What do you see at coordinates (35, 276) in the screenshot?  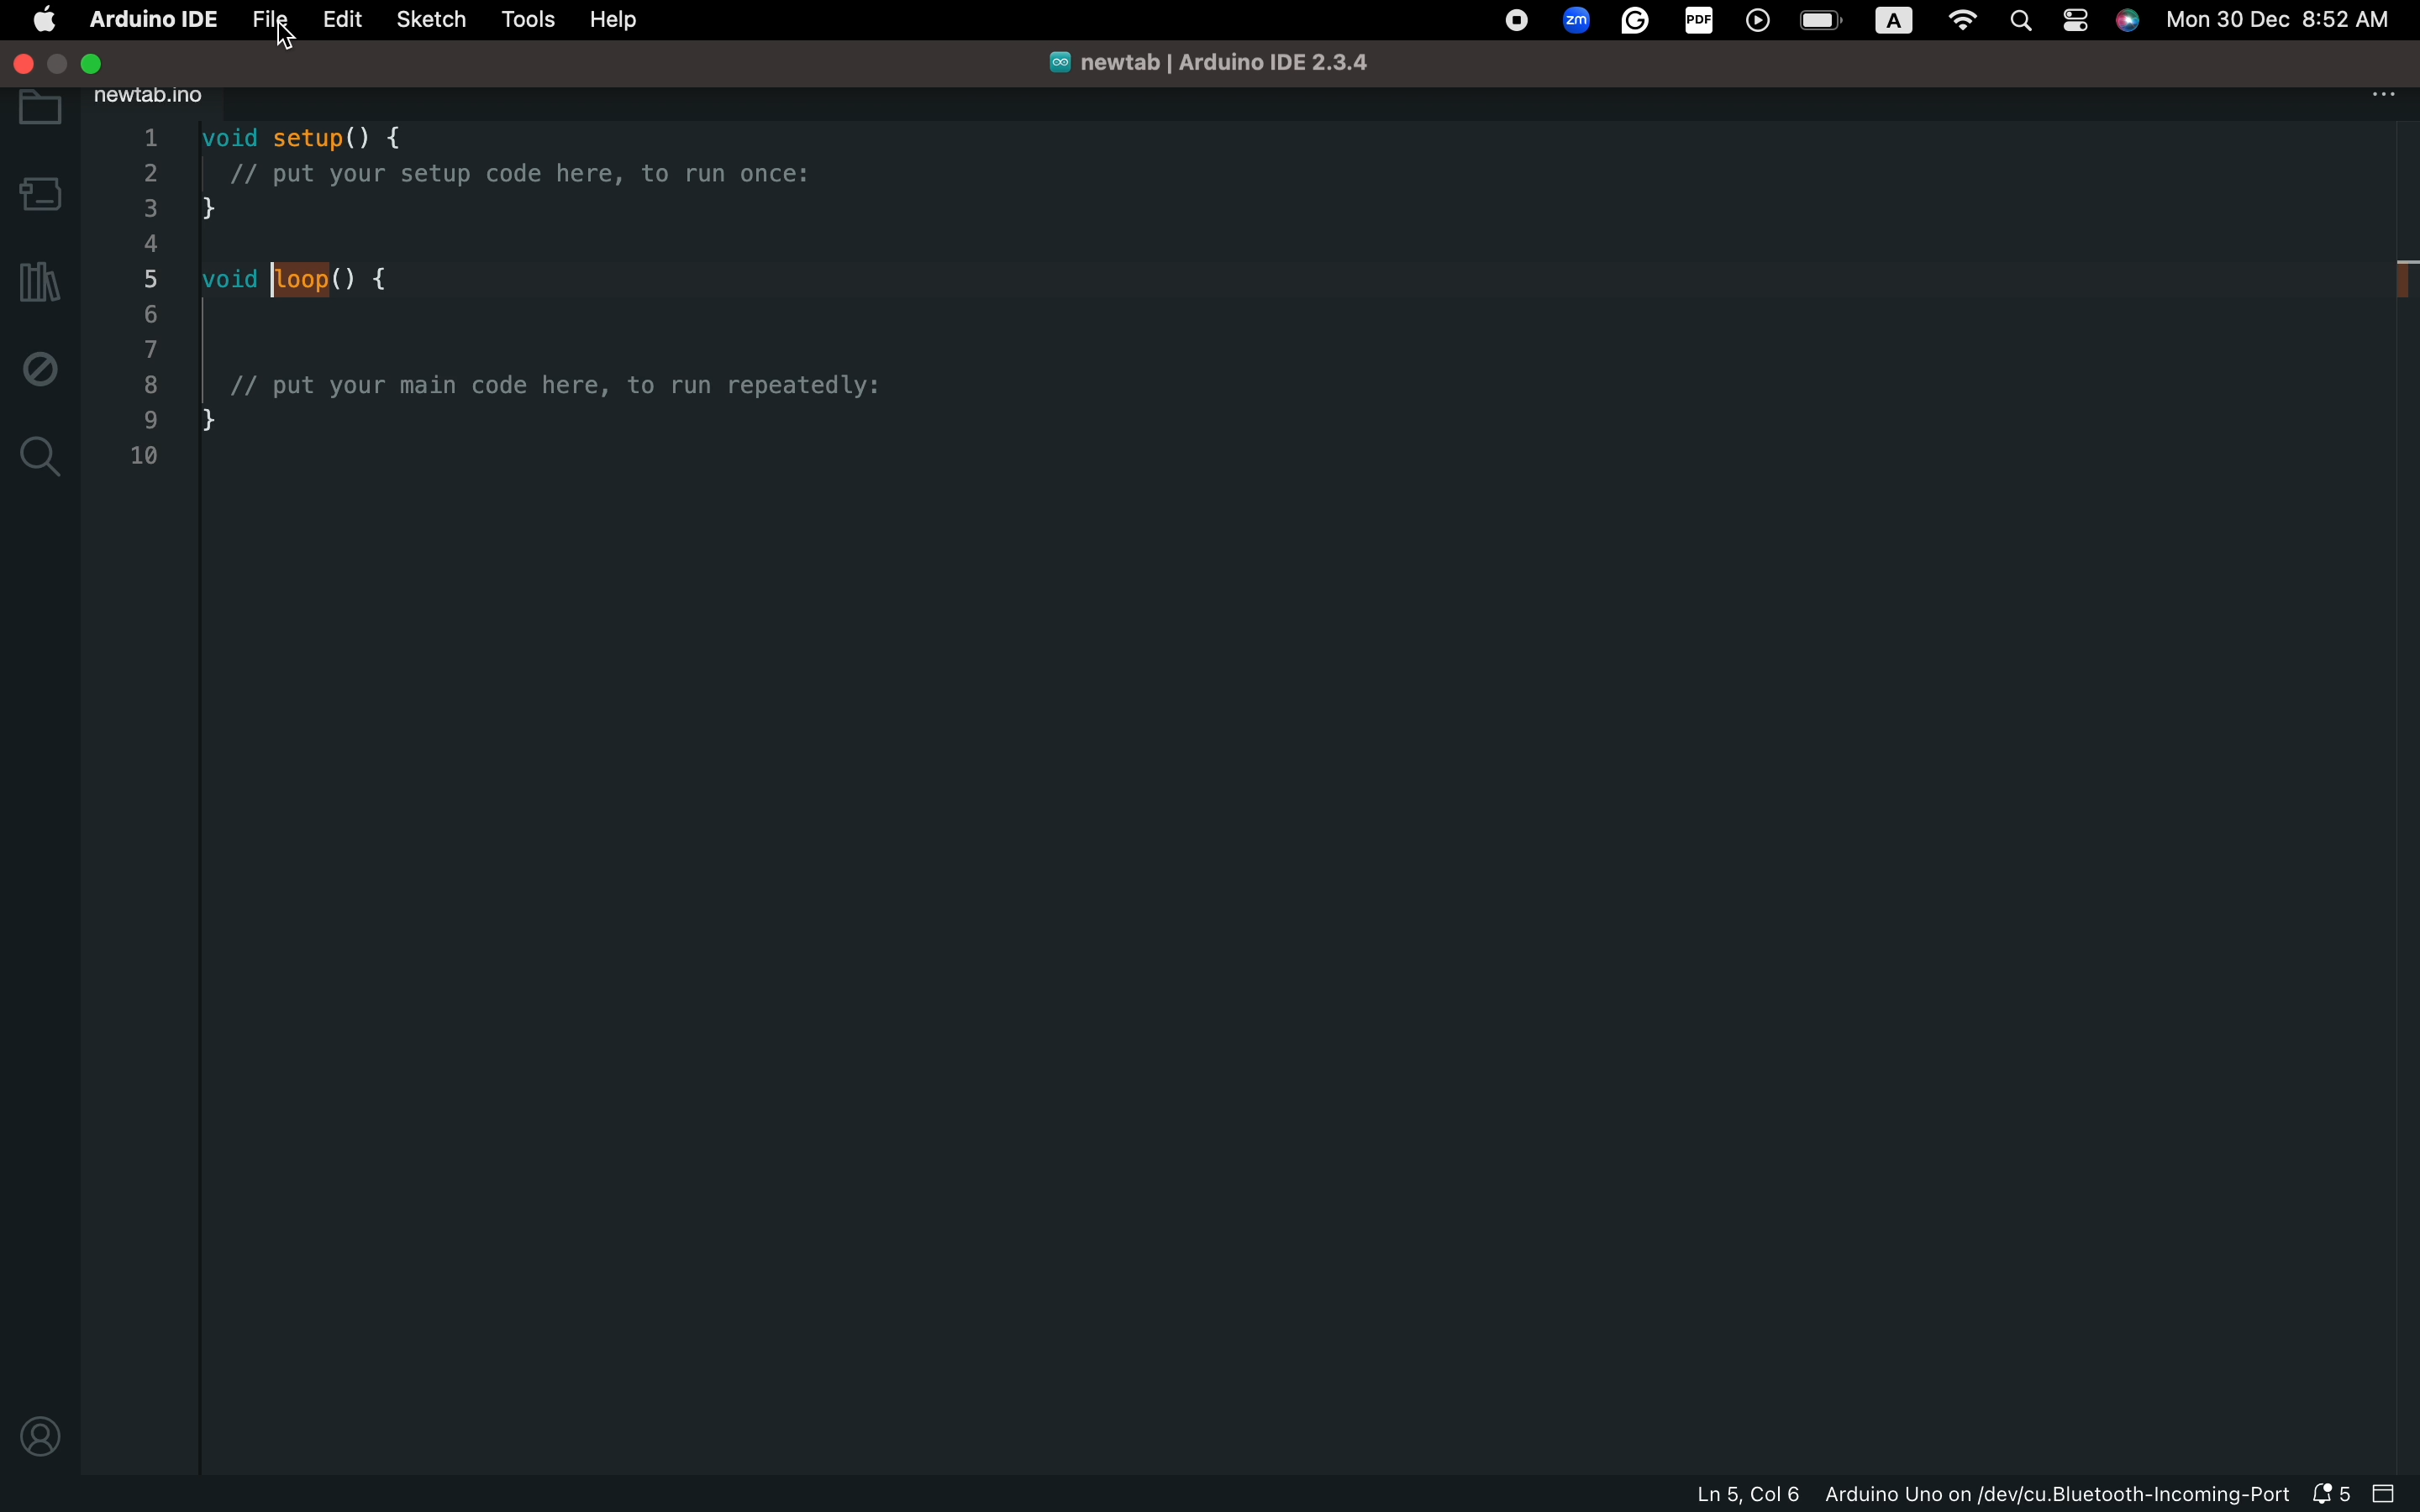 I see `library manager` at bounding box center [35, 276].